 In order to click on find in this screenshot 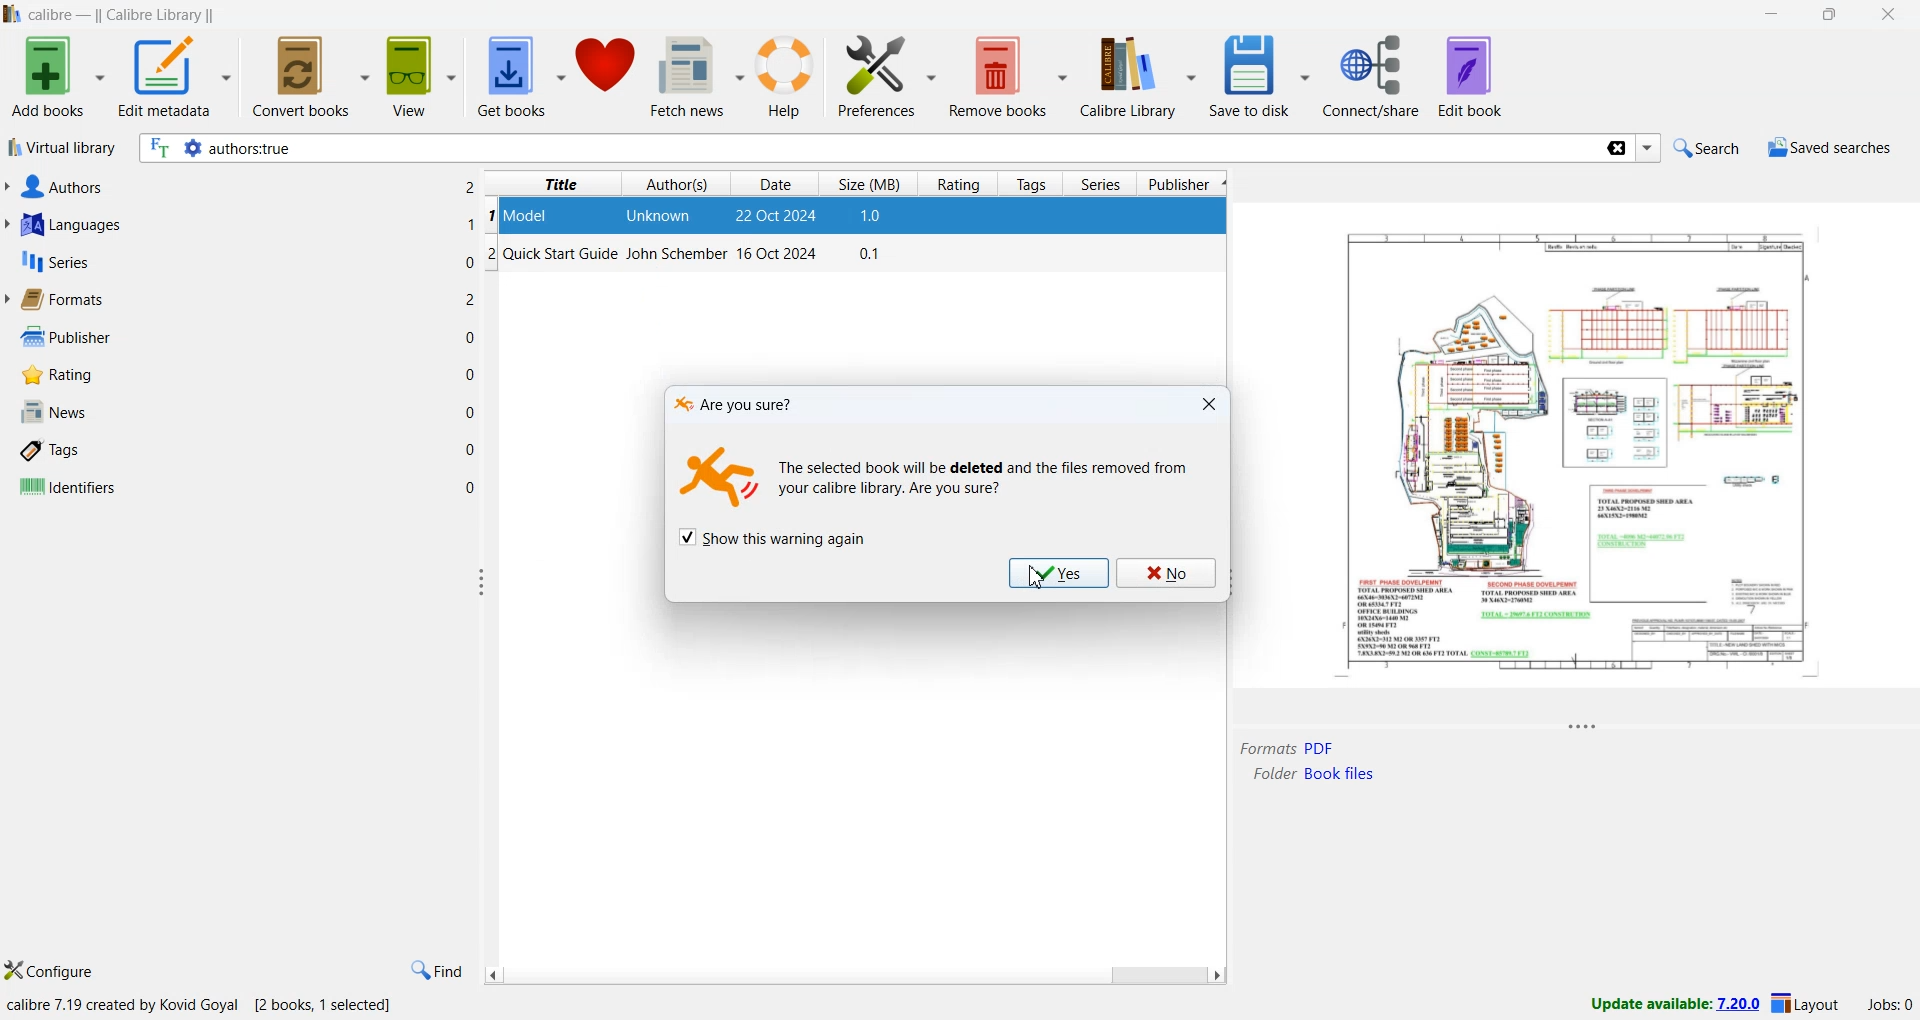, I will do `click(435, 971)`.